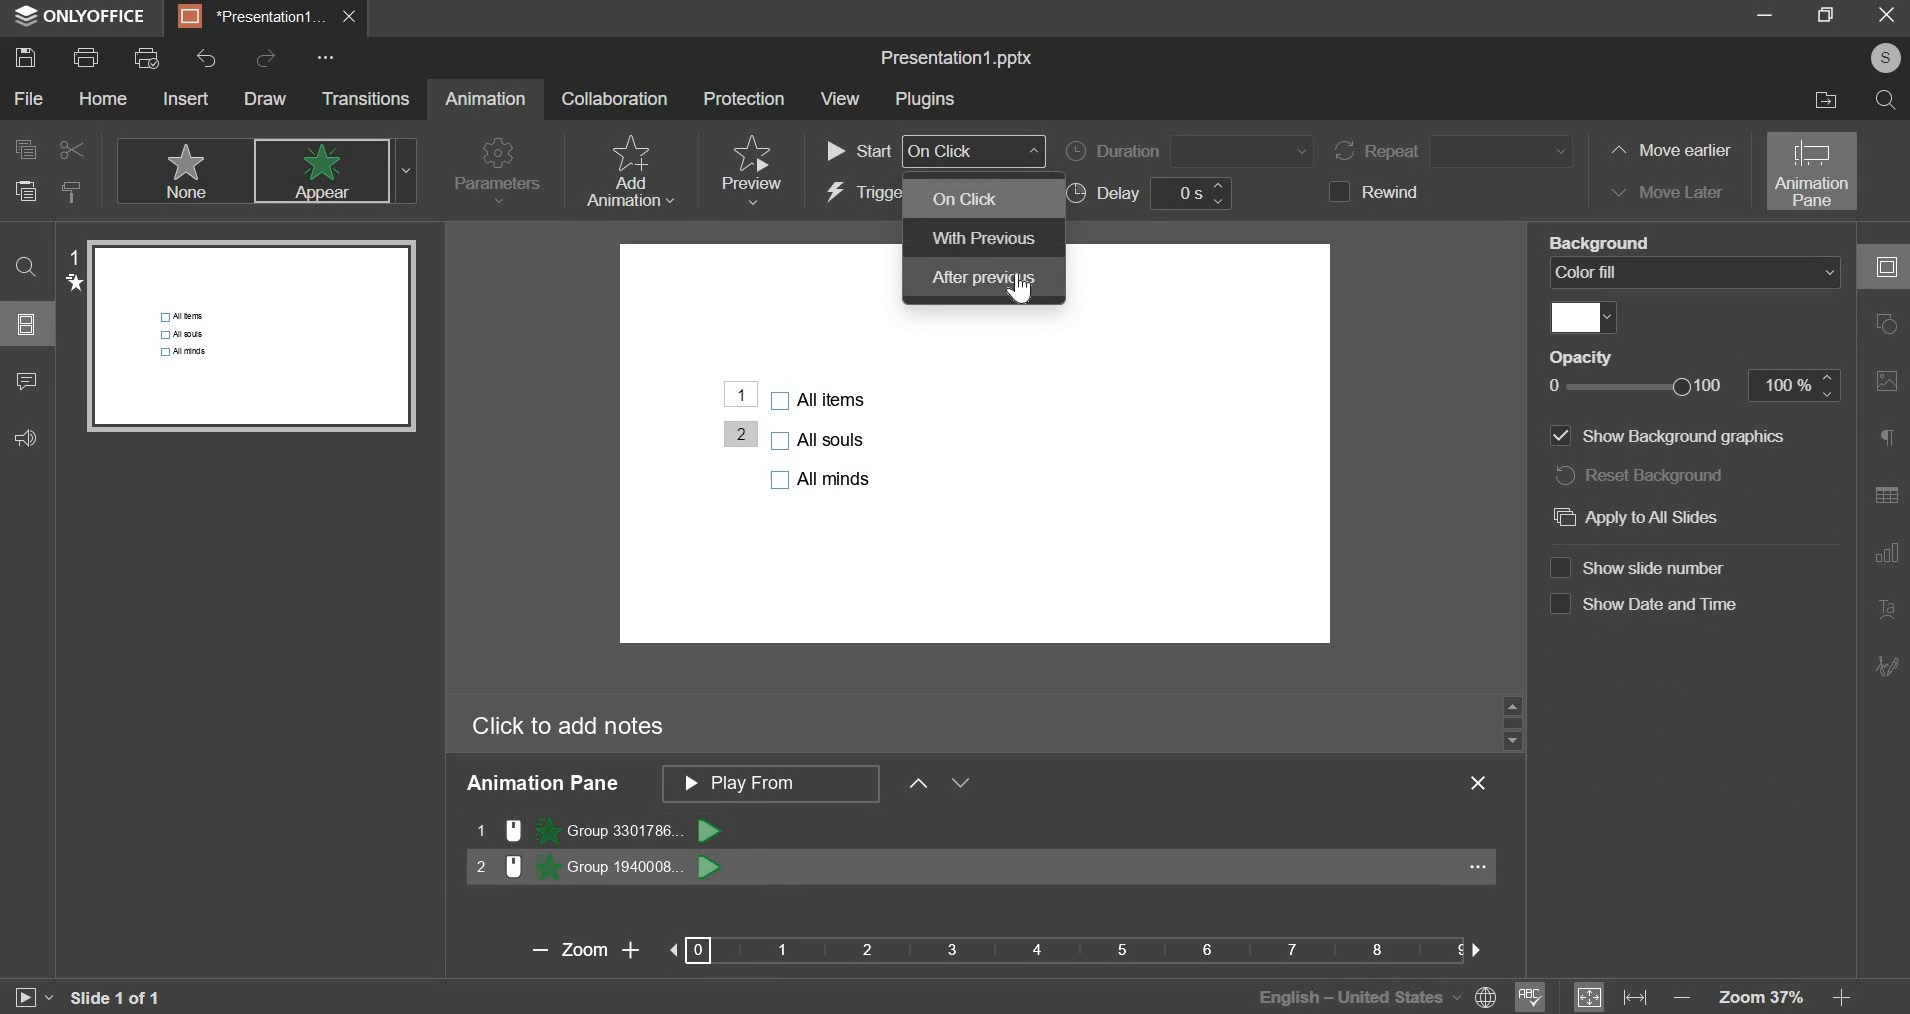  I want to click on file, so click(30, 98).